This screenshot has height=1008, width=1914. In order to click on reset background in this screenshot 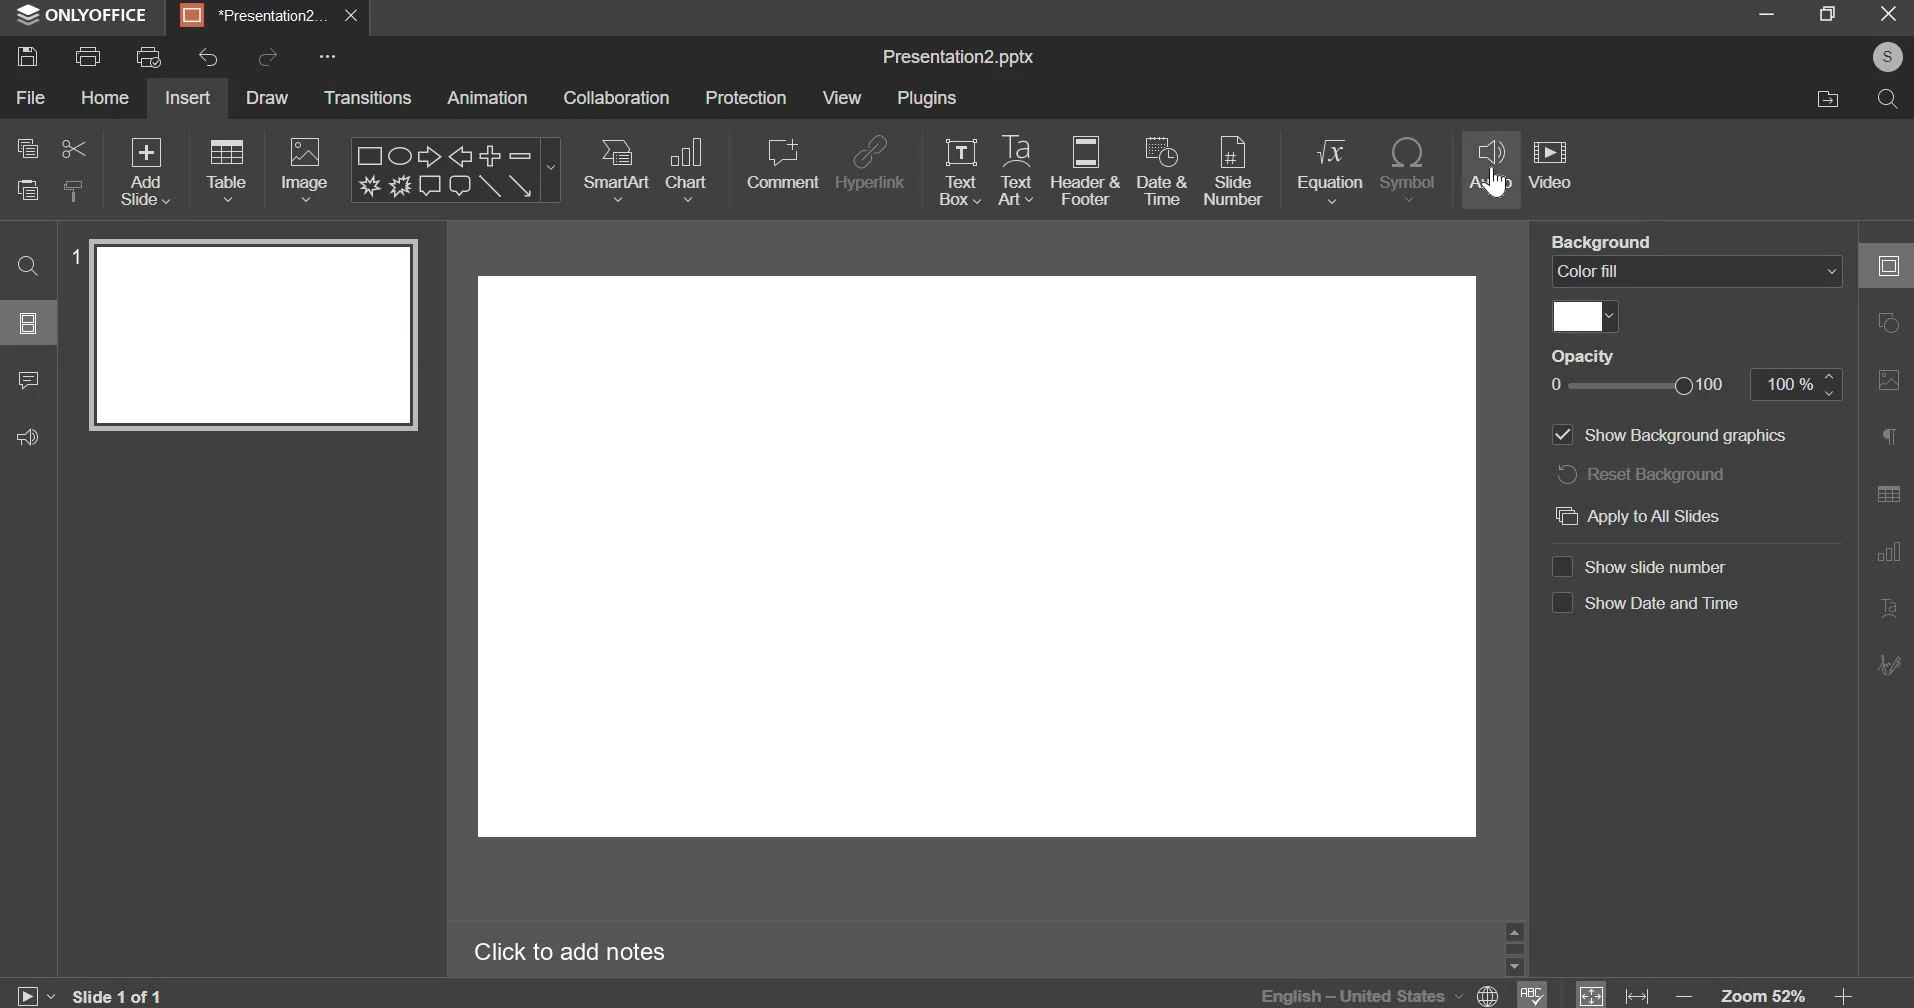, I will do `click(1647, 476)`.